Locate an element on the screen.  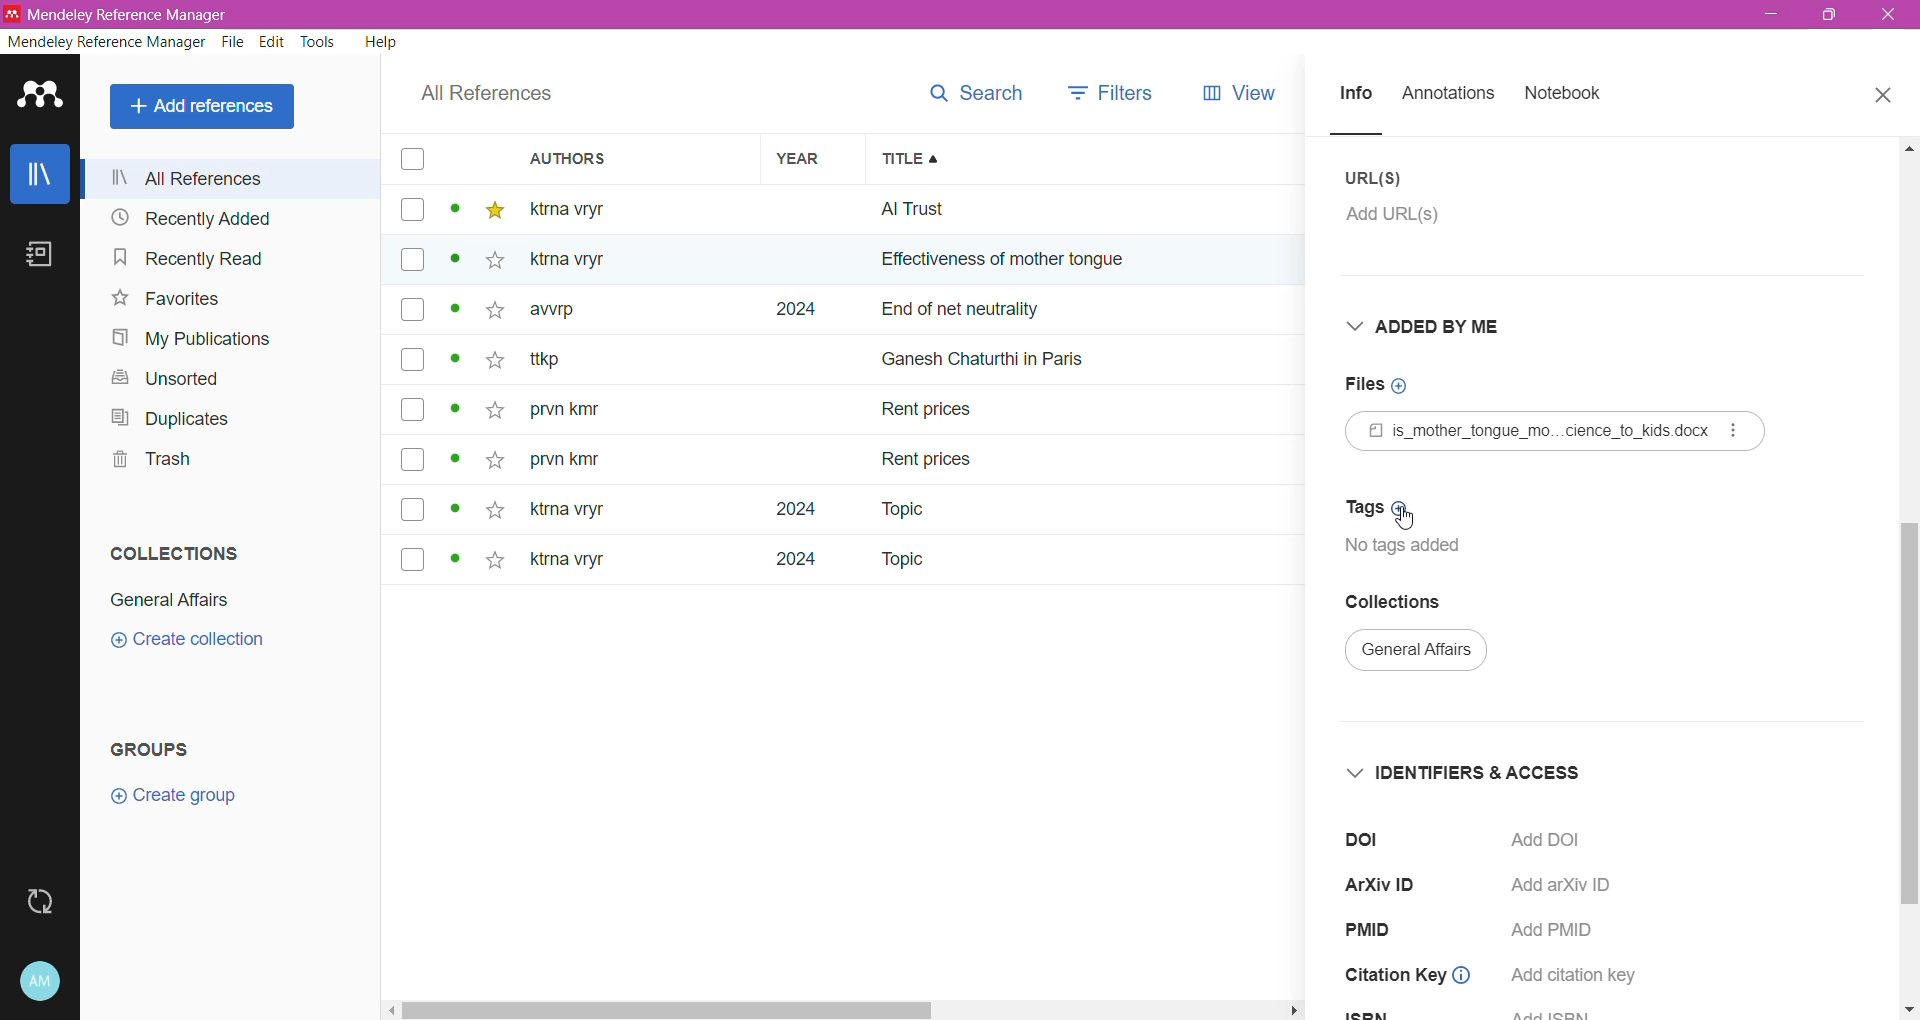
ktma vtyr is located at coordinates (581, 208).